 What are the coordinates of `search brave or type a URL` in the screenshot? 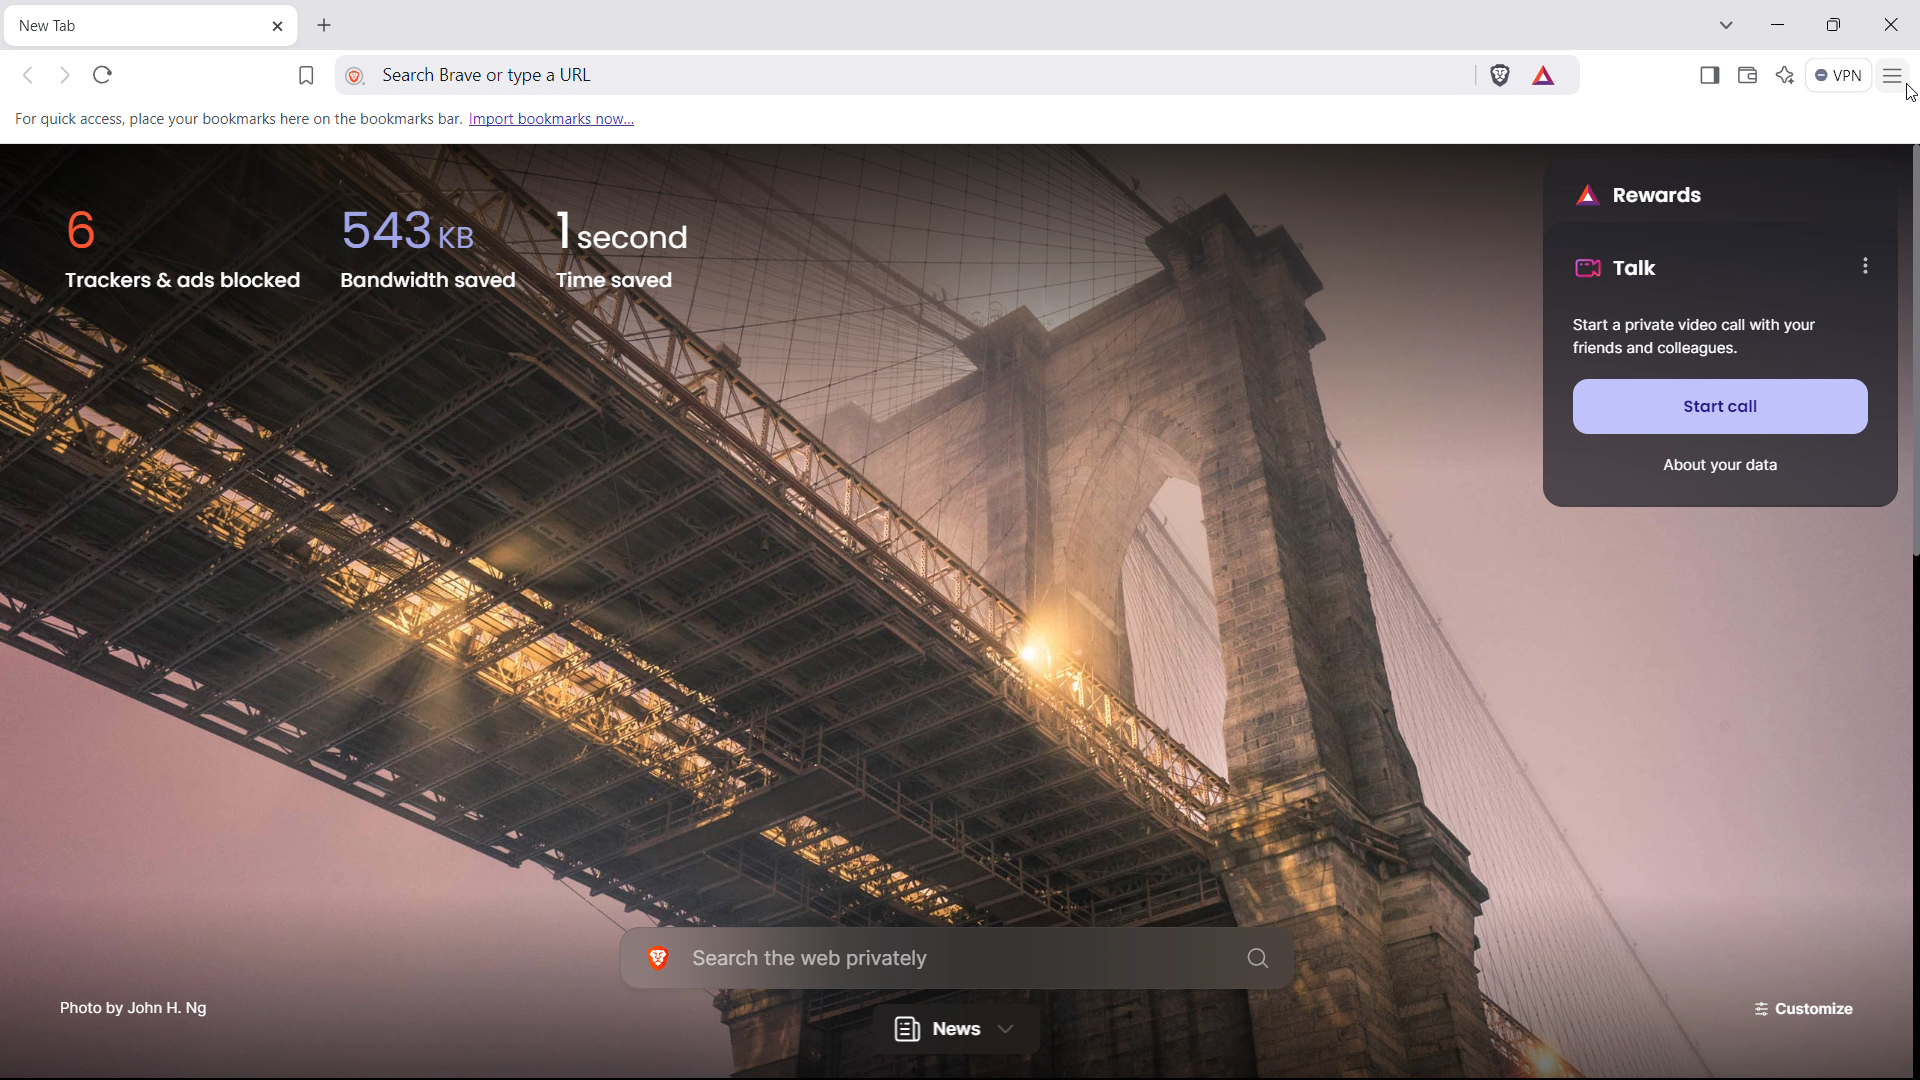 It's located at (923, 73).